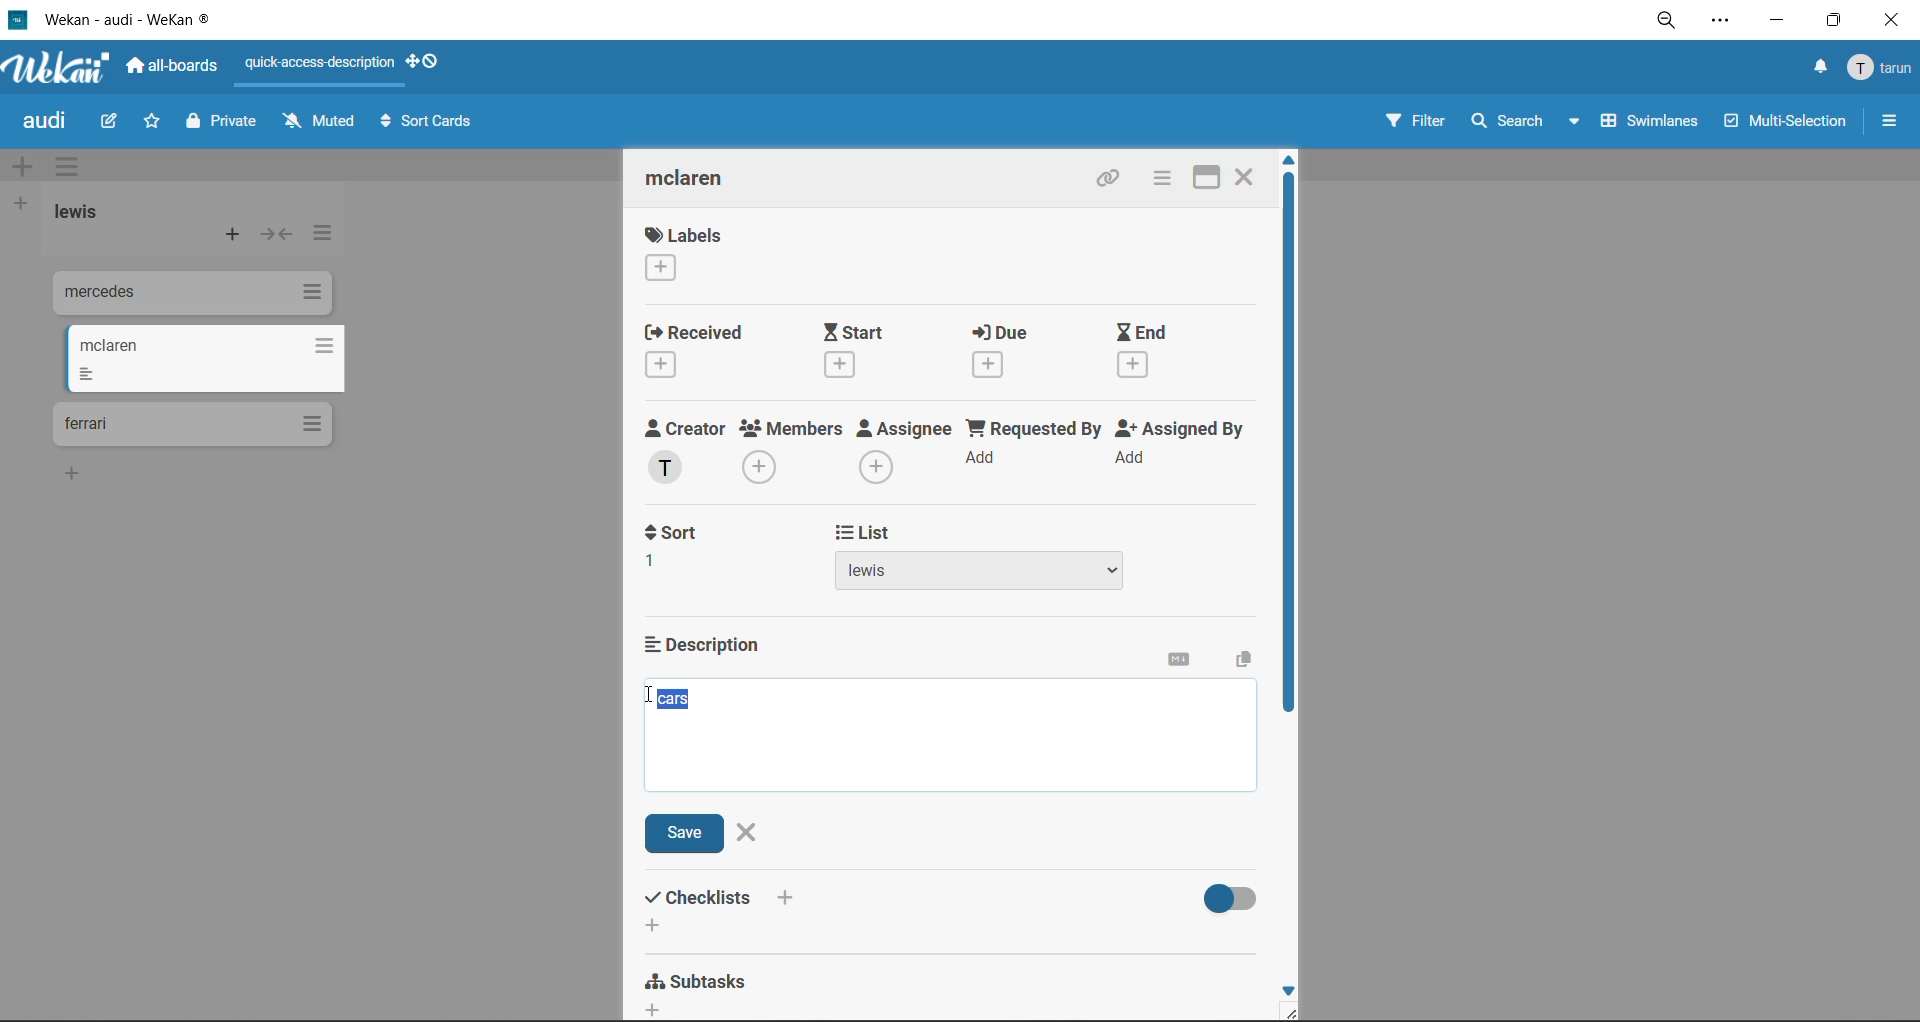 This screenshot has height=1022, width=1920. What do you see at coordinates (60, 70) in the screenshot?
I see `app logo` at bounding box center [60, 70].